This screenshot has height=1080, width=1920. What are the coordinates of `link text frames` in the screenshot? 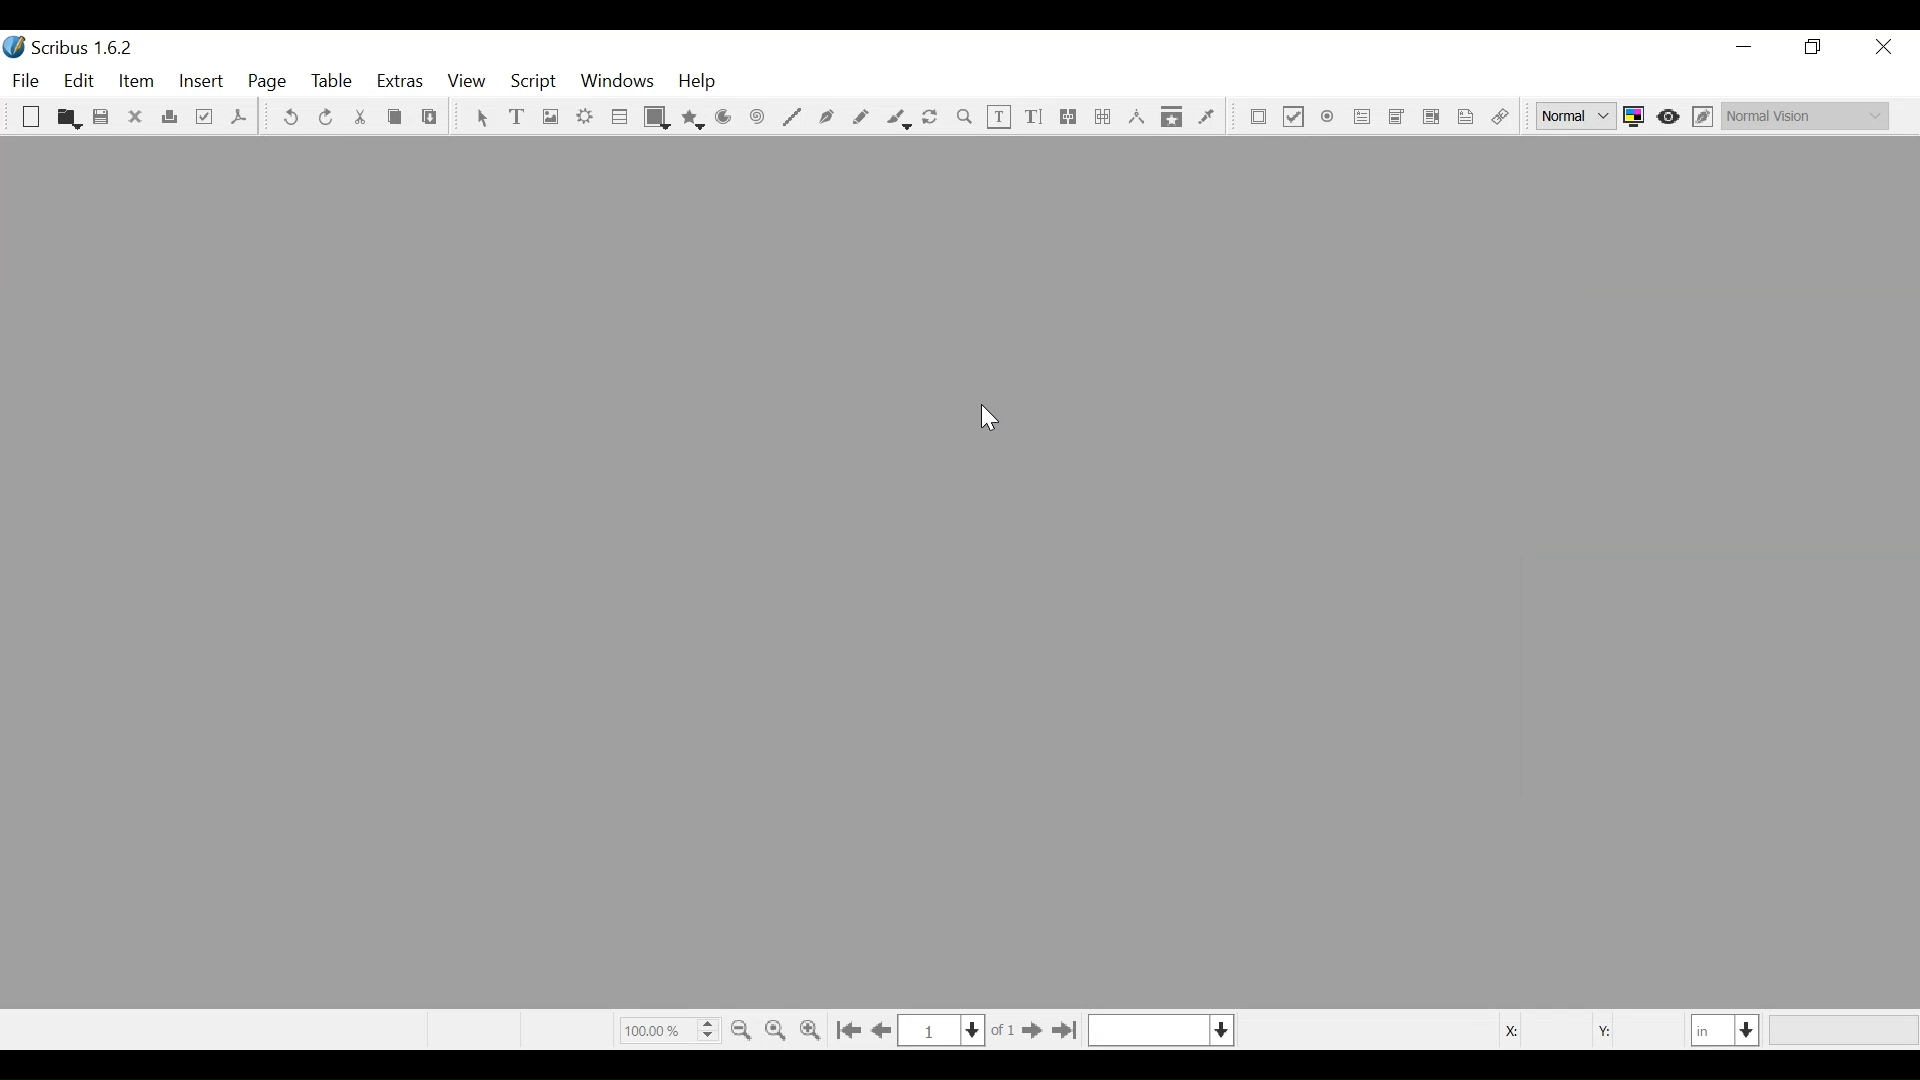 It's located at (1069, 117).